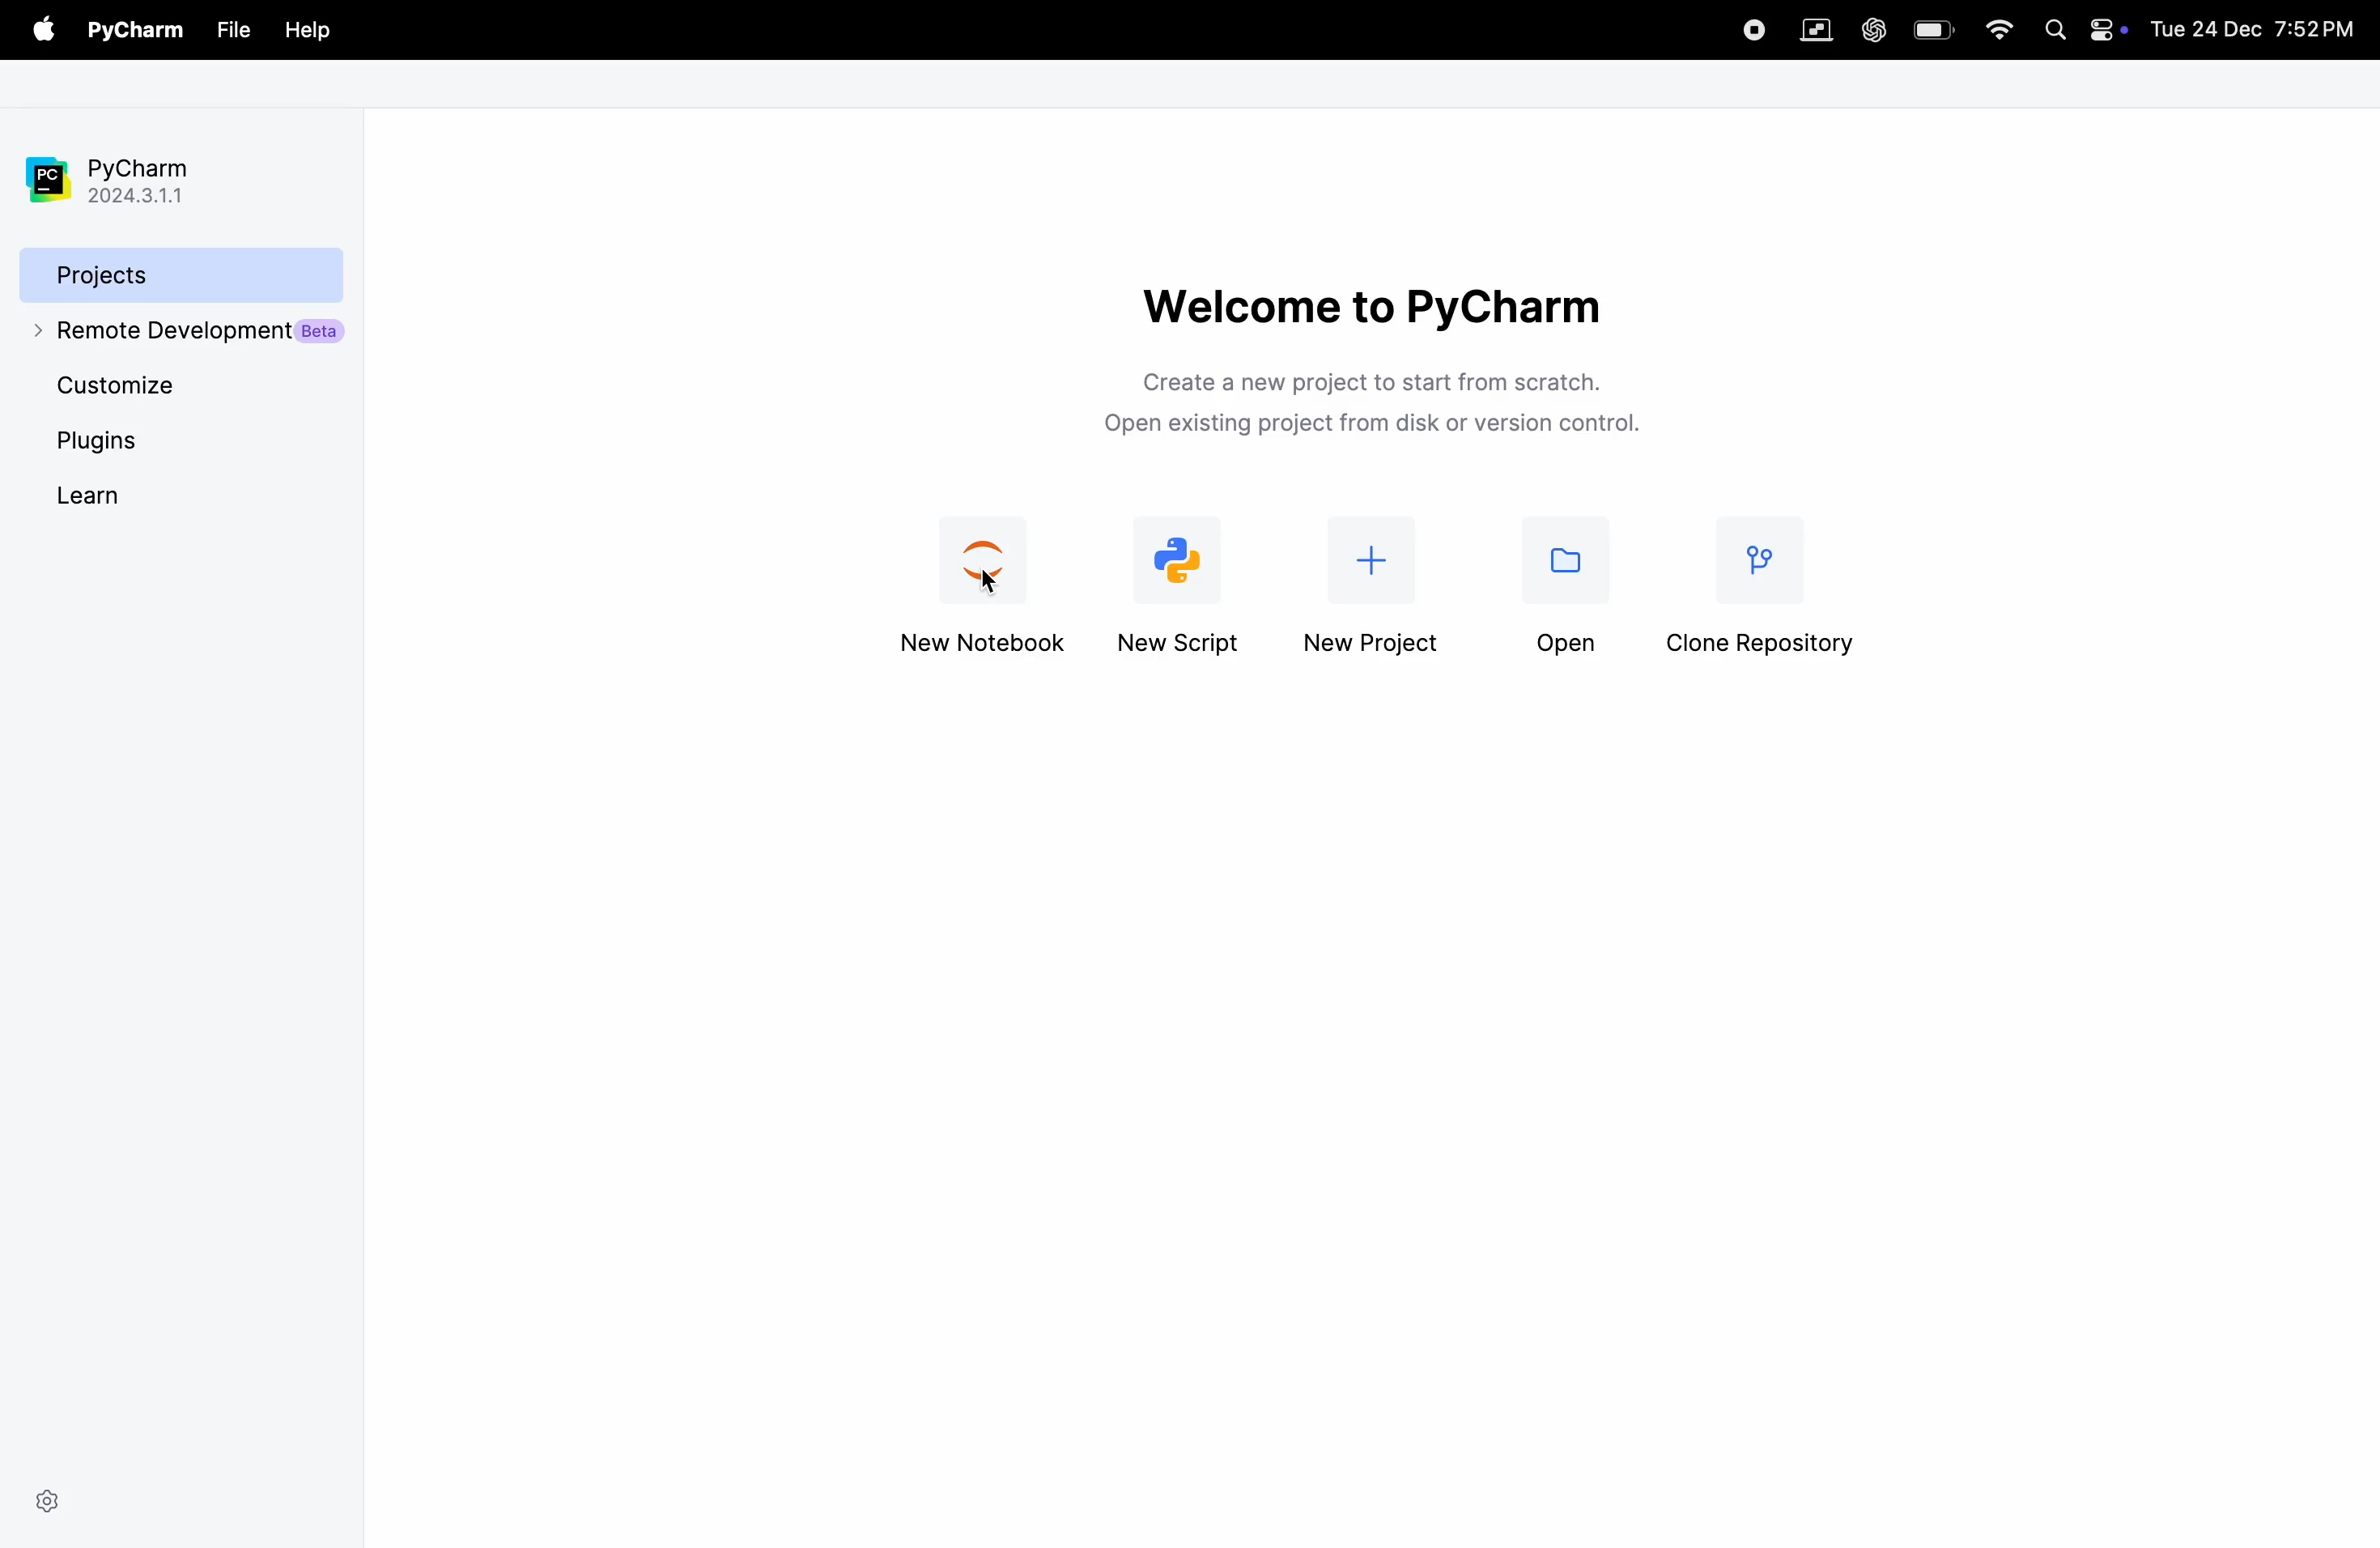 Image resolution: width=2380 pixels, height=1548 pixels. Describe the element at coordinates (172, 273) in the screenshot. I see `projects` at that location.